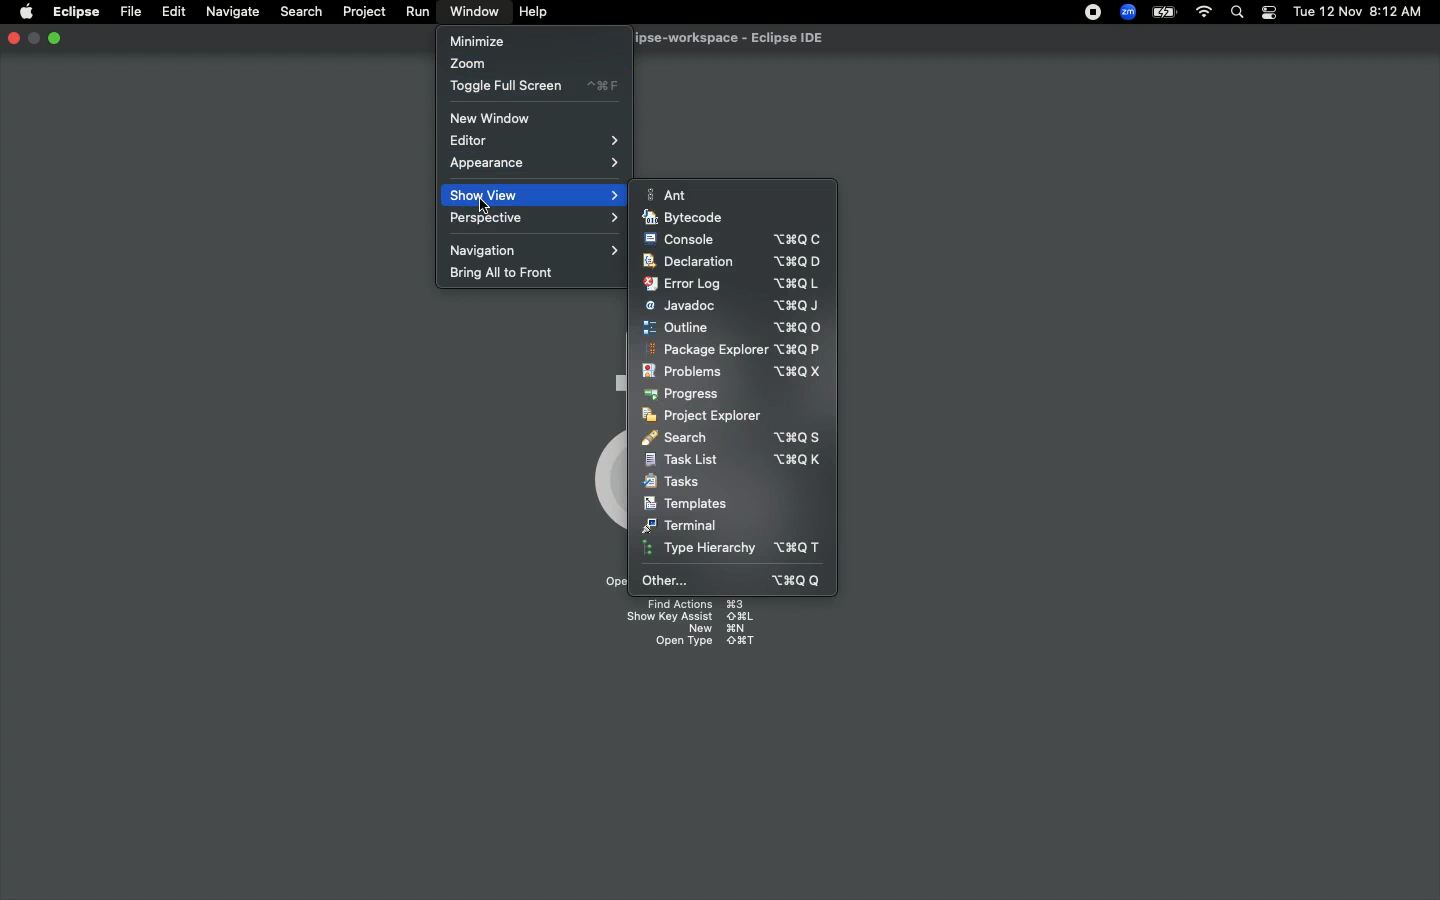 This screenshot has height=900, width=1440. What do you see at coordinates (230, 12) in the screenshot?
I see `Navigate` at bounding box center [230, 12].